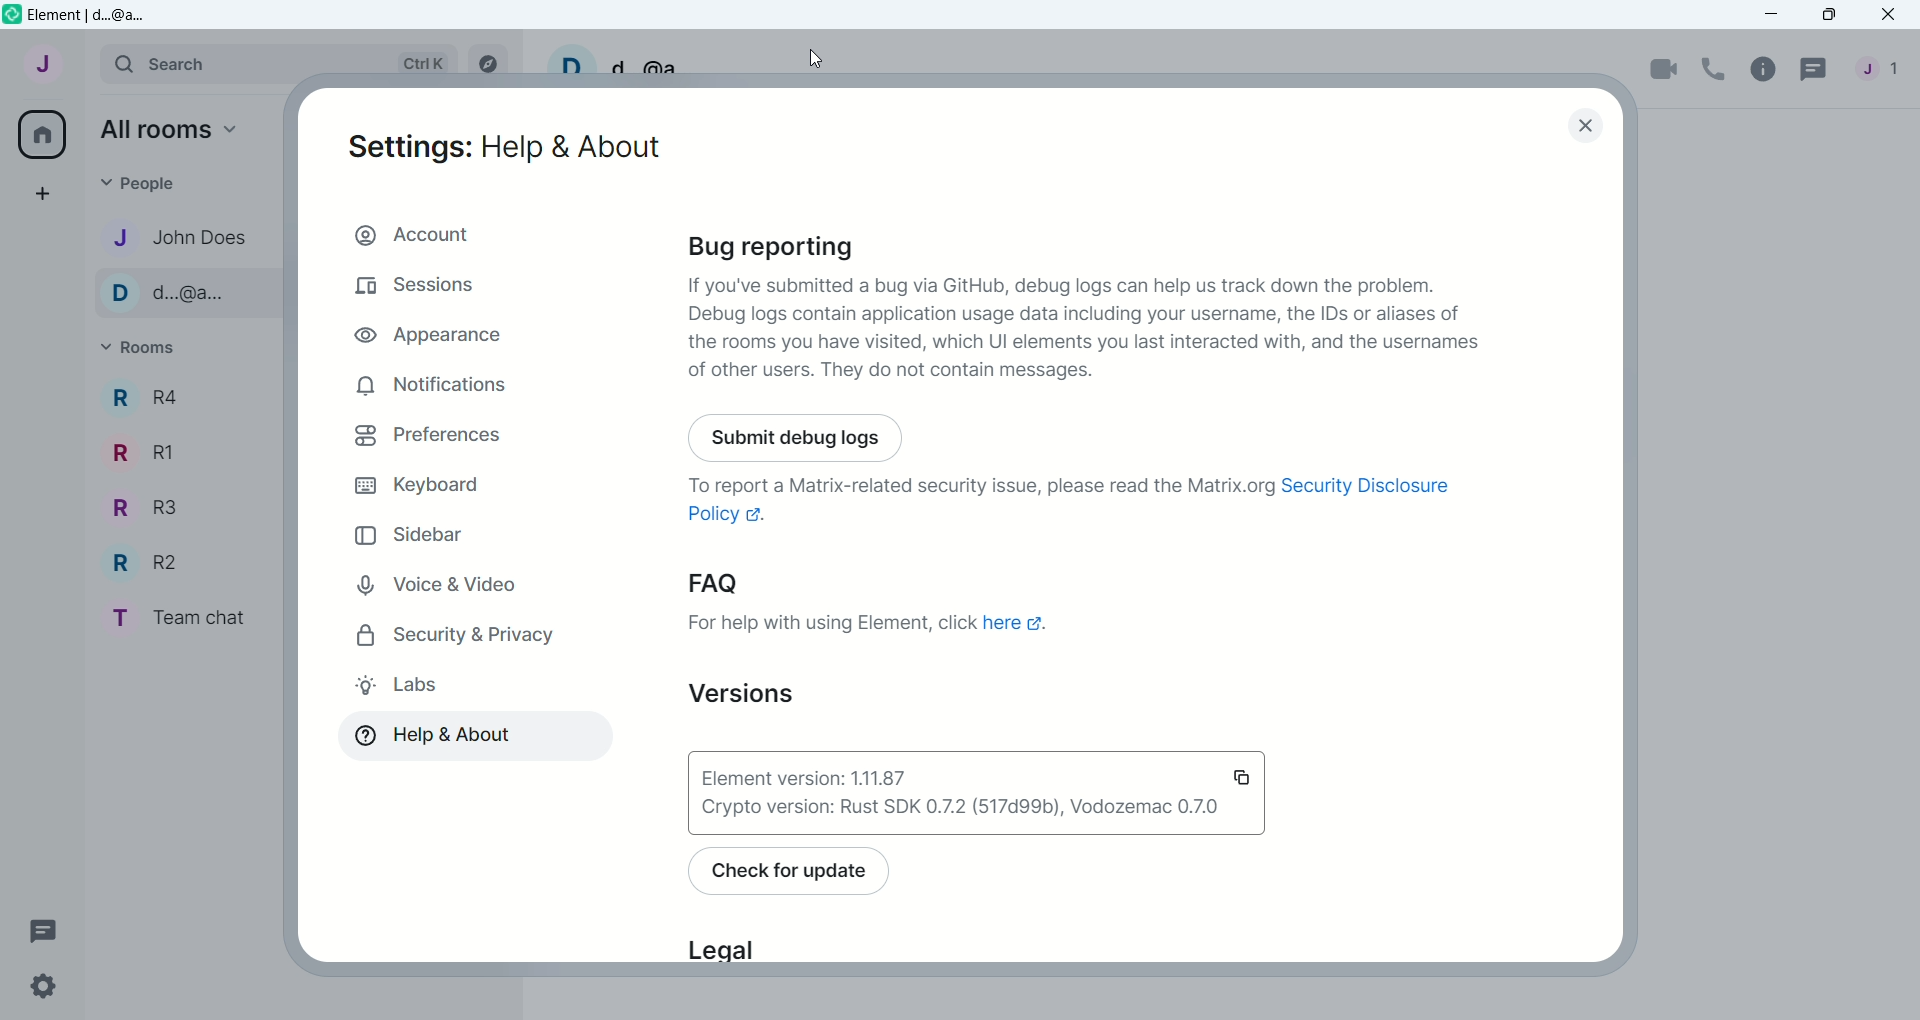 The width and height of the screenshot is (1920, 1020). What do you see at coordinates (1370, 486) in the screenshot?
I see `security disclosure policy` at bounding box center [1370, 486].